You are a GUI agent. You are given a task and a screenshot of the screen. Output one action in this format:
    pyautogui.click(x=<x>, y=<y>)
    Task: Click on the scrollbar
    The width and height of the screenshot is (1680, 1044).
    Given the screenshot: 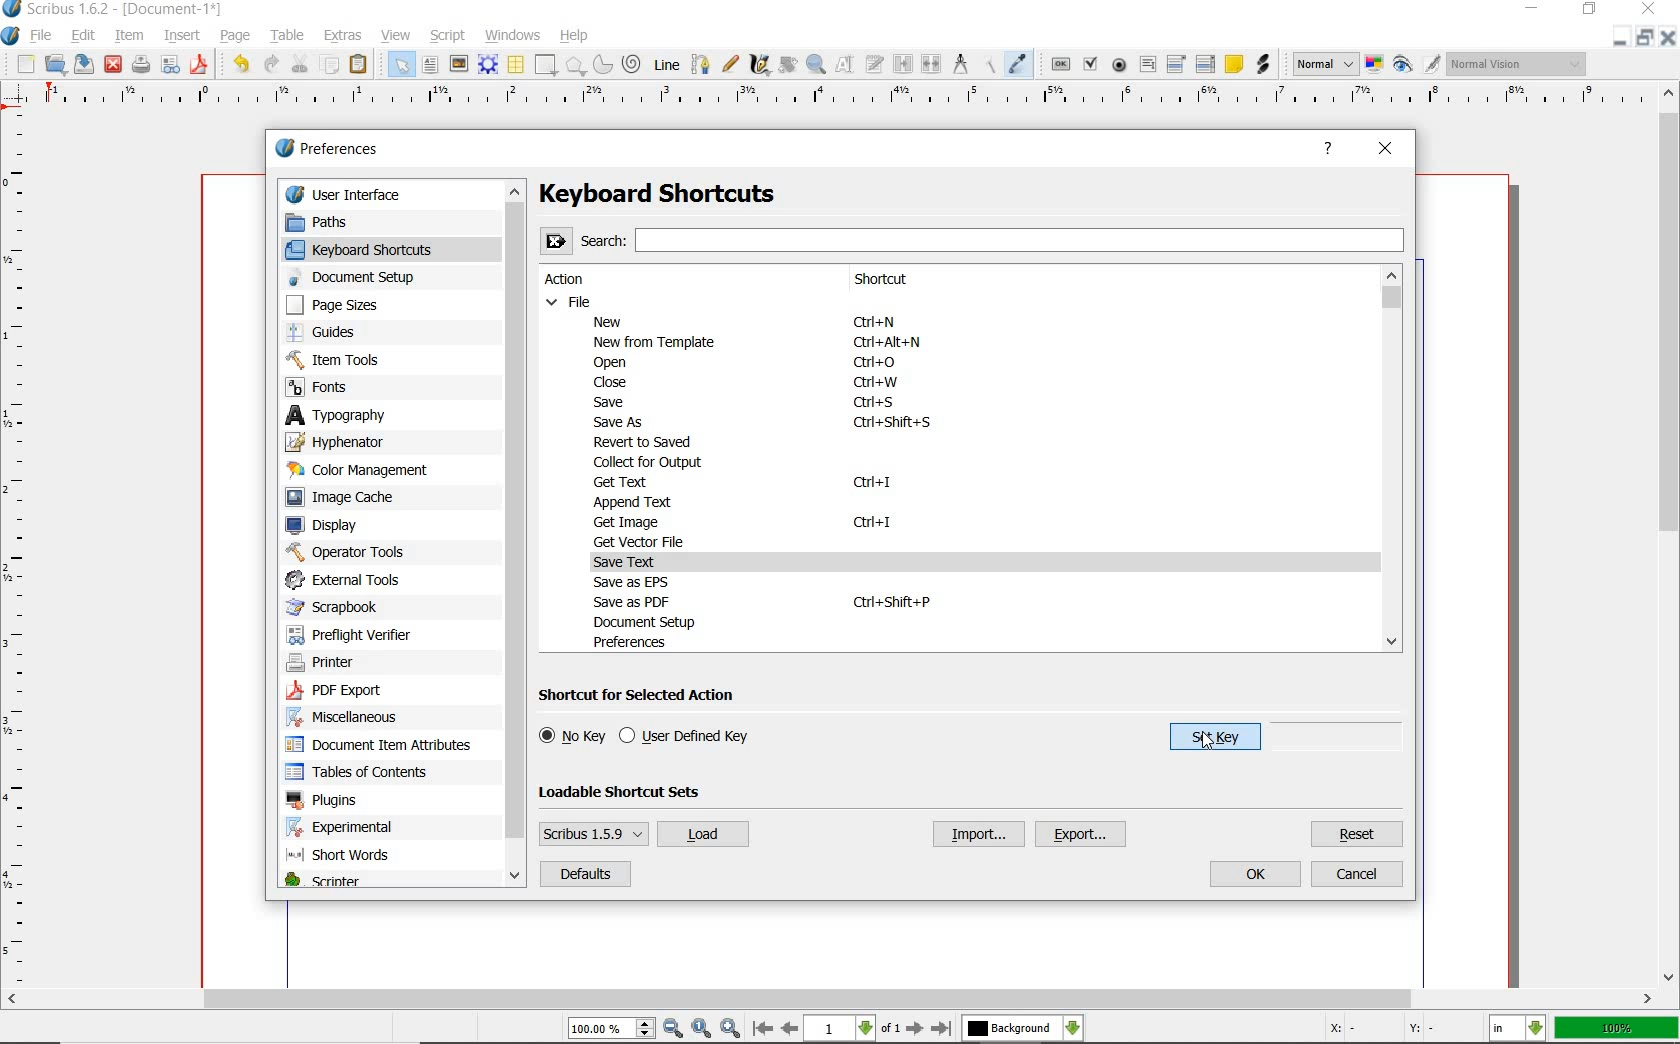 What is the action you would take?
    pyautogui.click(x=1392, y=460)
    